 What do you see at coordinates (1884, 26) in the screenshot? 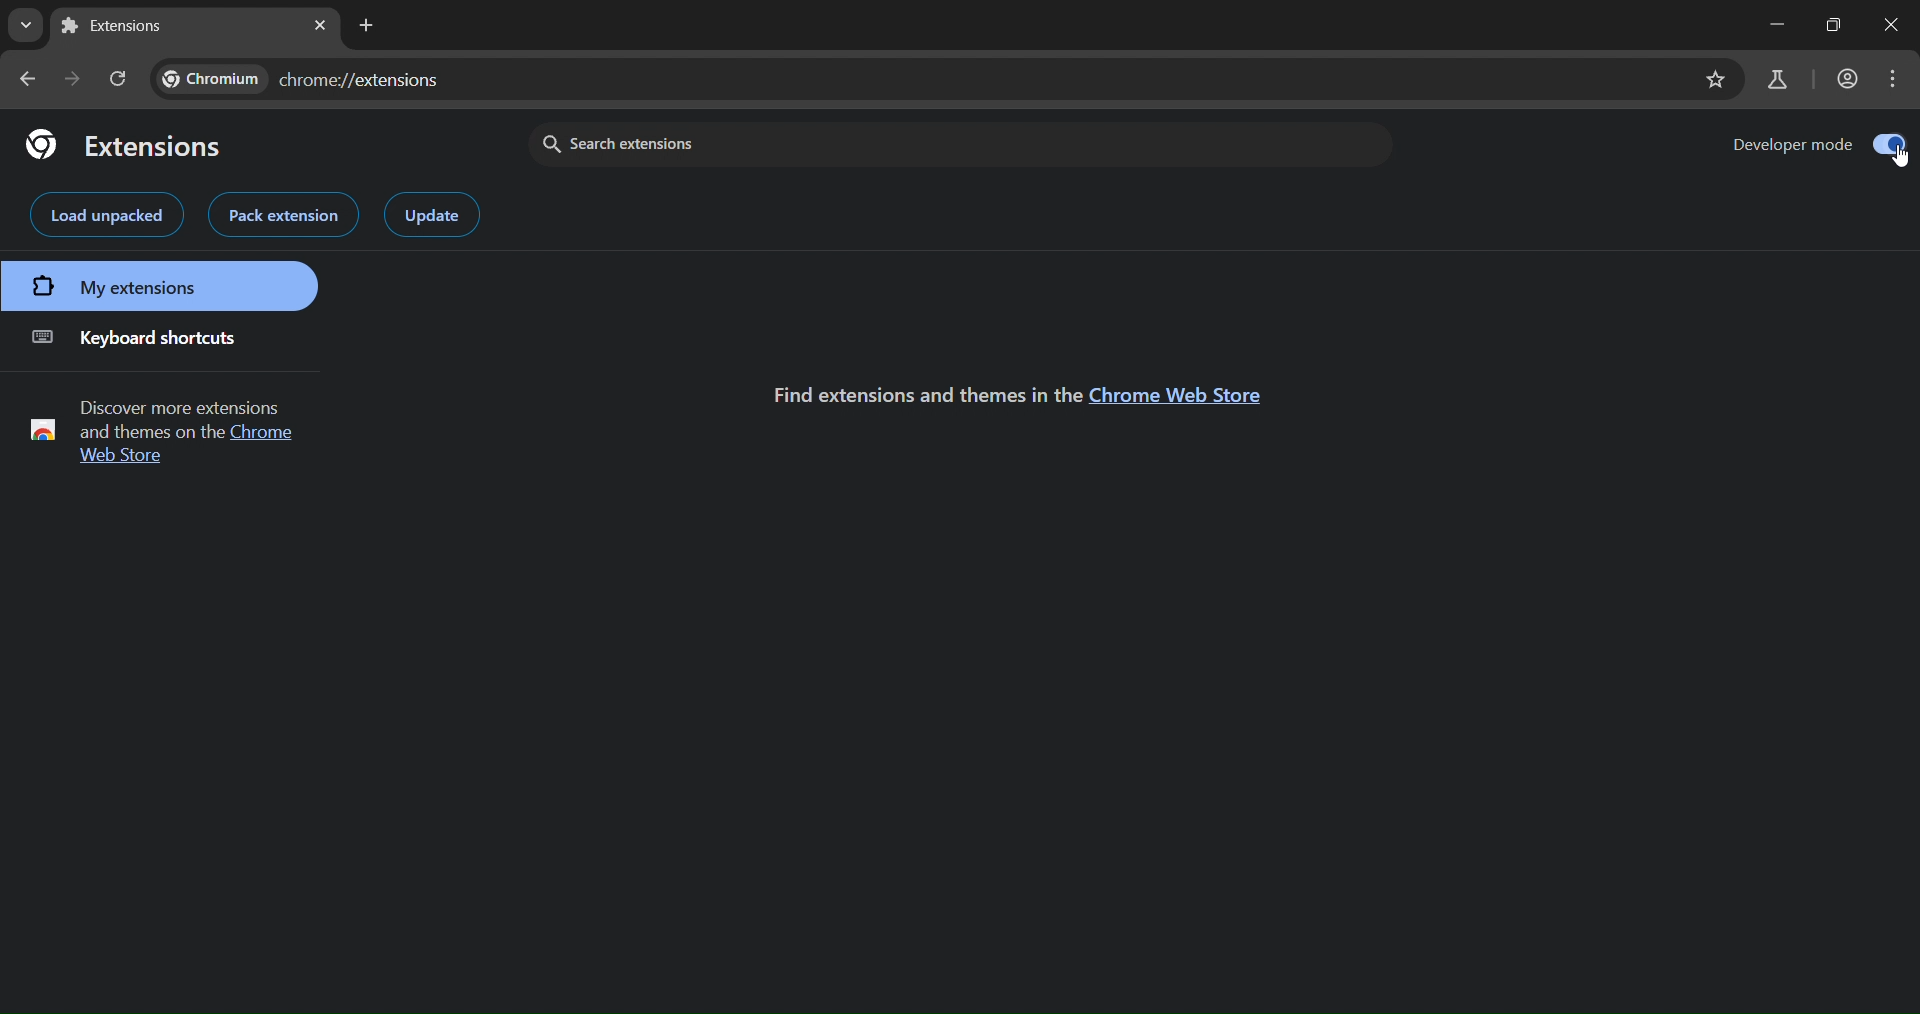
I see `close` at bounding box center [1884, 26].